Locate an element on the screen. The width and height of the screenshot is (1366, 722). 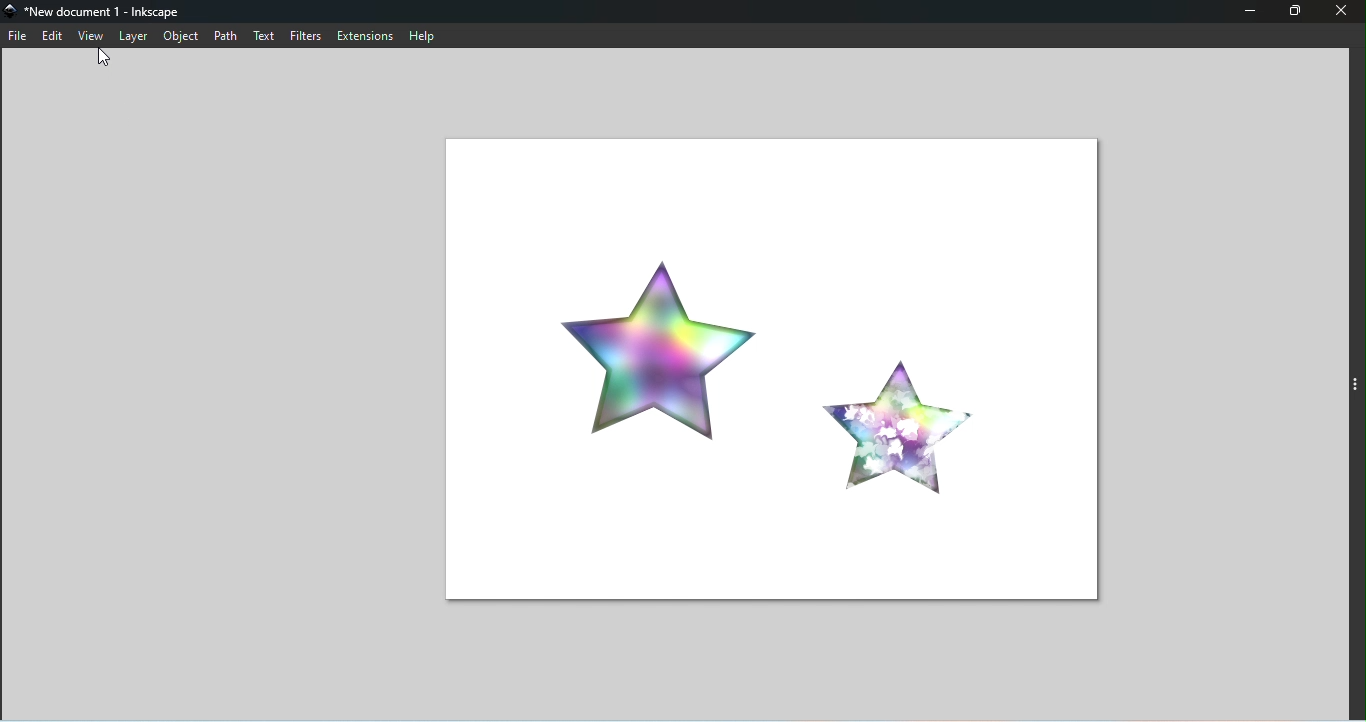
Canvas is located at coordinates (751, 366).